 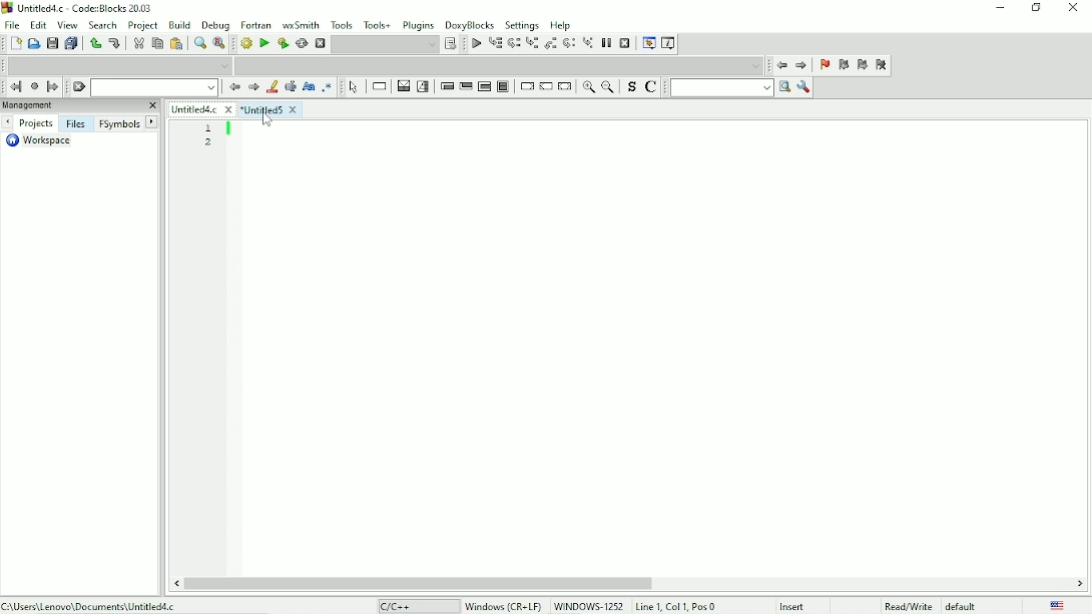 What do you see at coordinates (176, 584) in the screenshot?
I see `scroll left` at bounding box center [176, 584].